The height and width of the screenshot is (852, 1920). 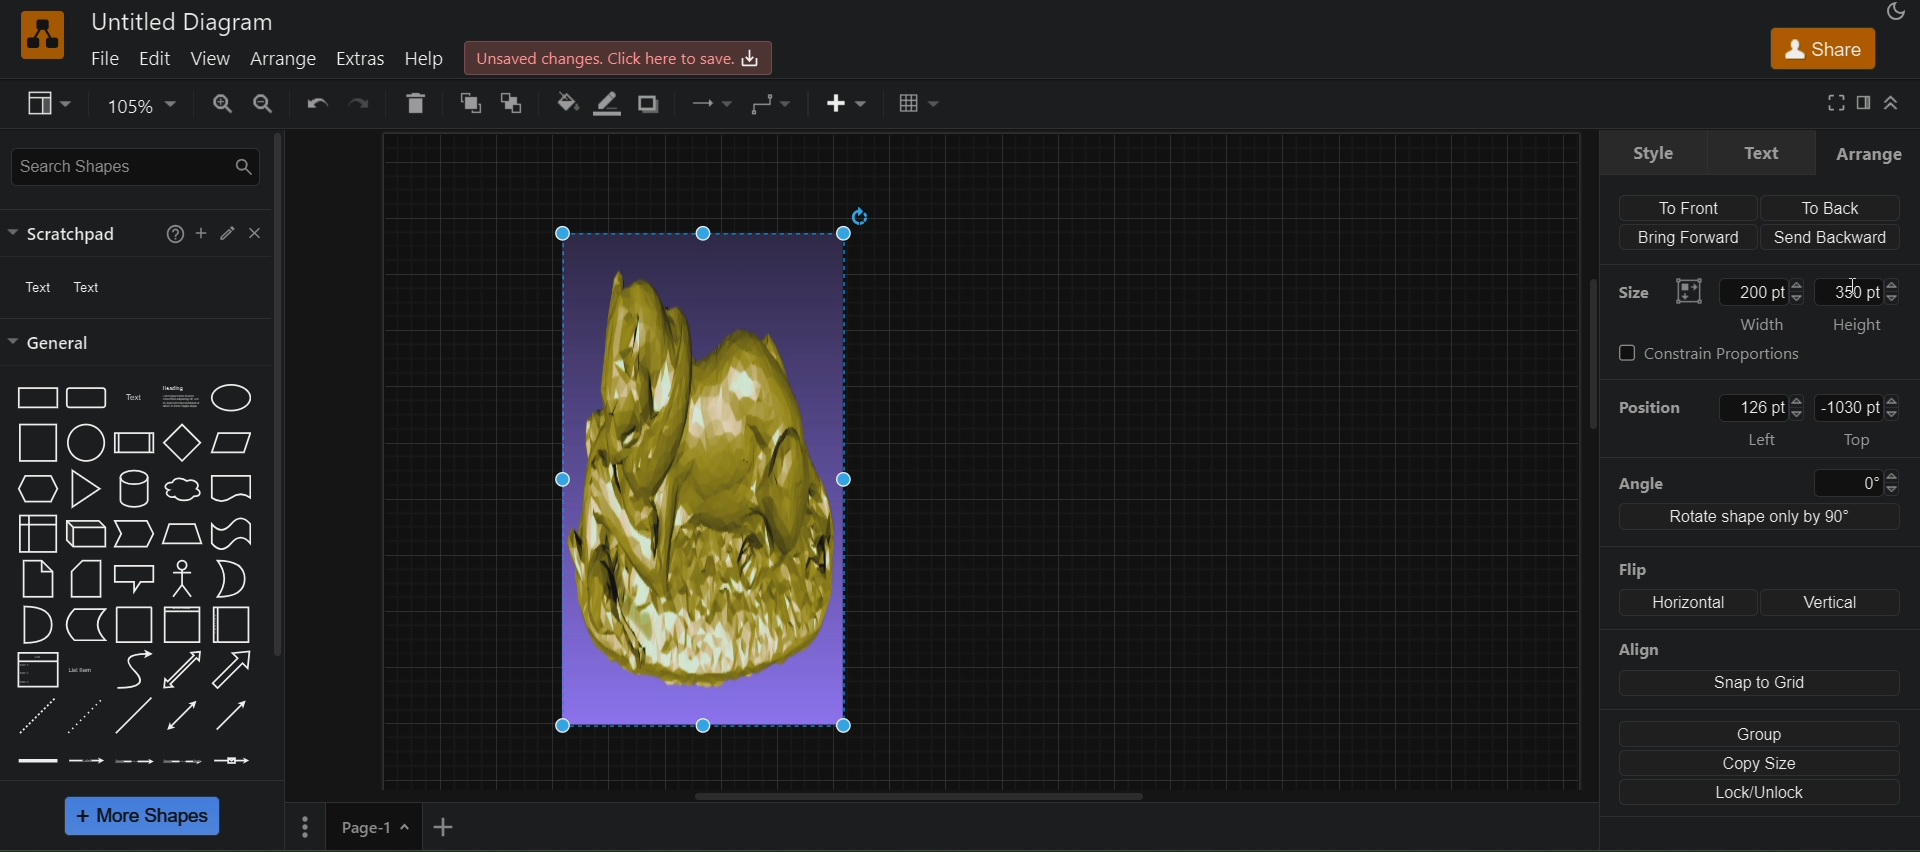 What do you see at coordinates (1861, 421) in the screenshot?
I see `-1030pt Top` at bounding box center [1861, 421].